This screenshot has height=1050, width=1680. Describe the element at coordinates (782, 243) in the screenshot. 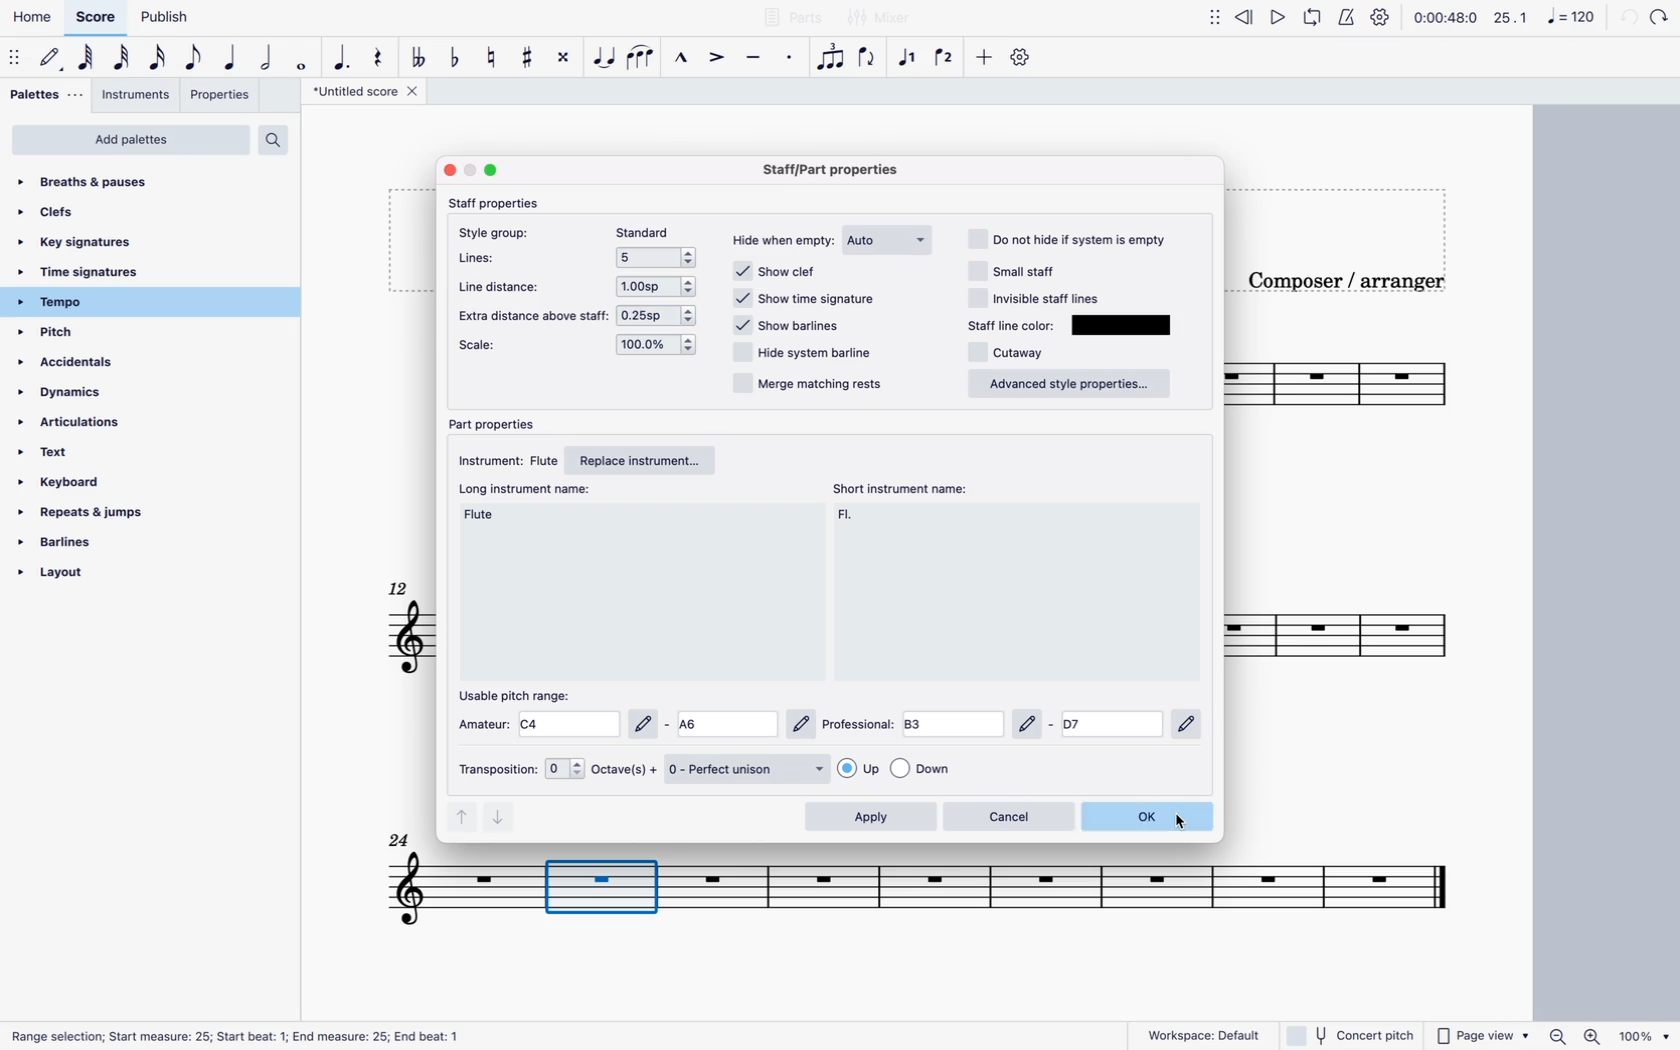

I see `hide when empty` at that location.